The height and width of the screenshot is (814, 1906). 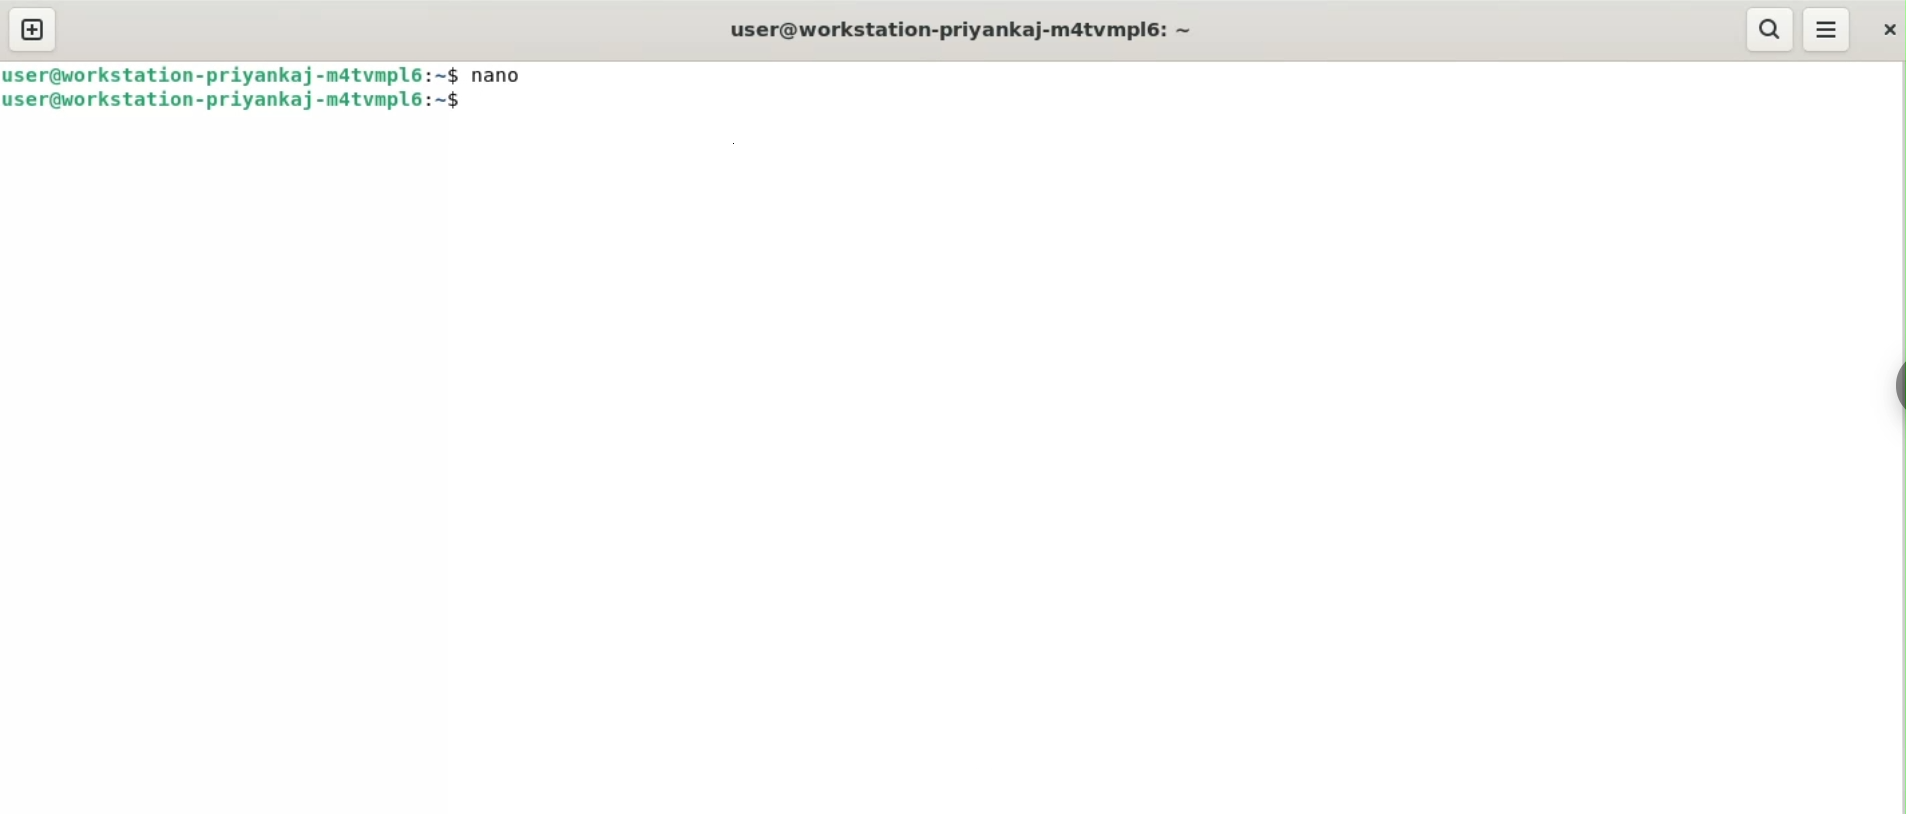 What do you see at coordinates (1883, 30) in the screenshot?
I see `close` at bounding box center [1883, 30].